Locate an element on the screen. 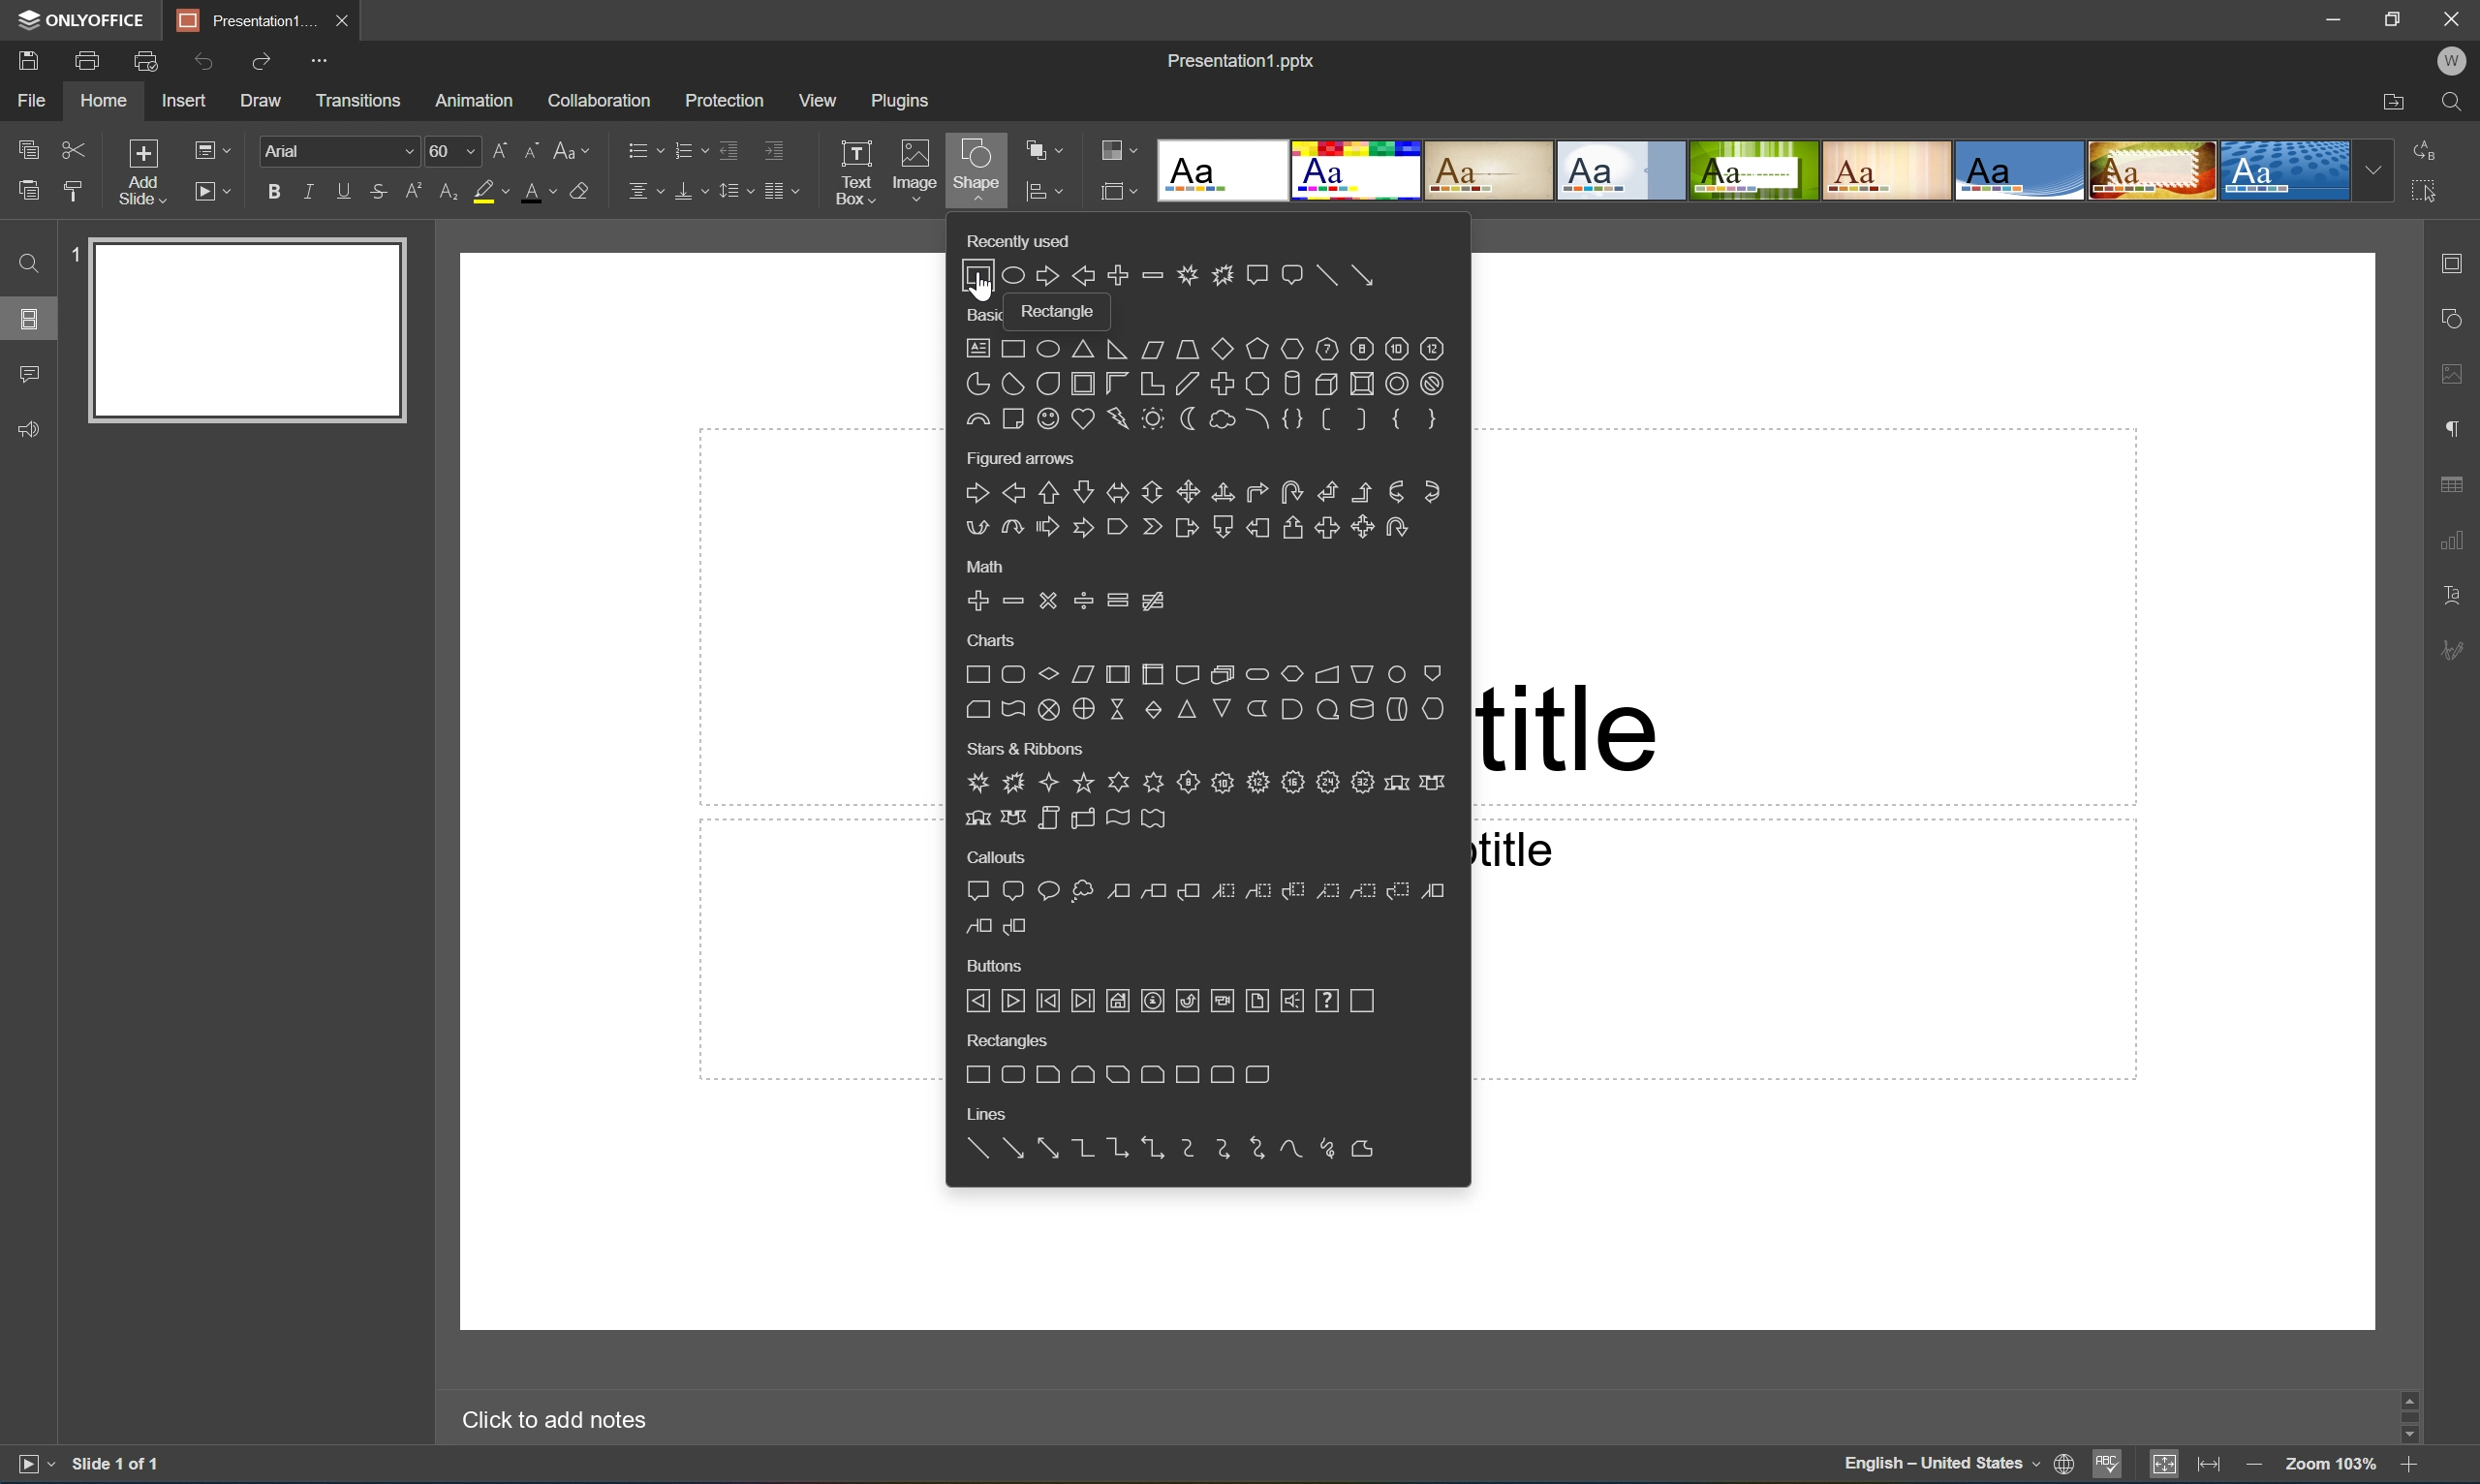  Restore down is located at coordinates (2389, 19).